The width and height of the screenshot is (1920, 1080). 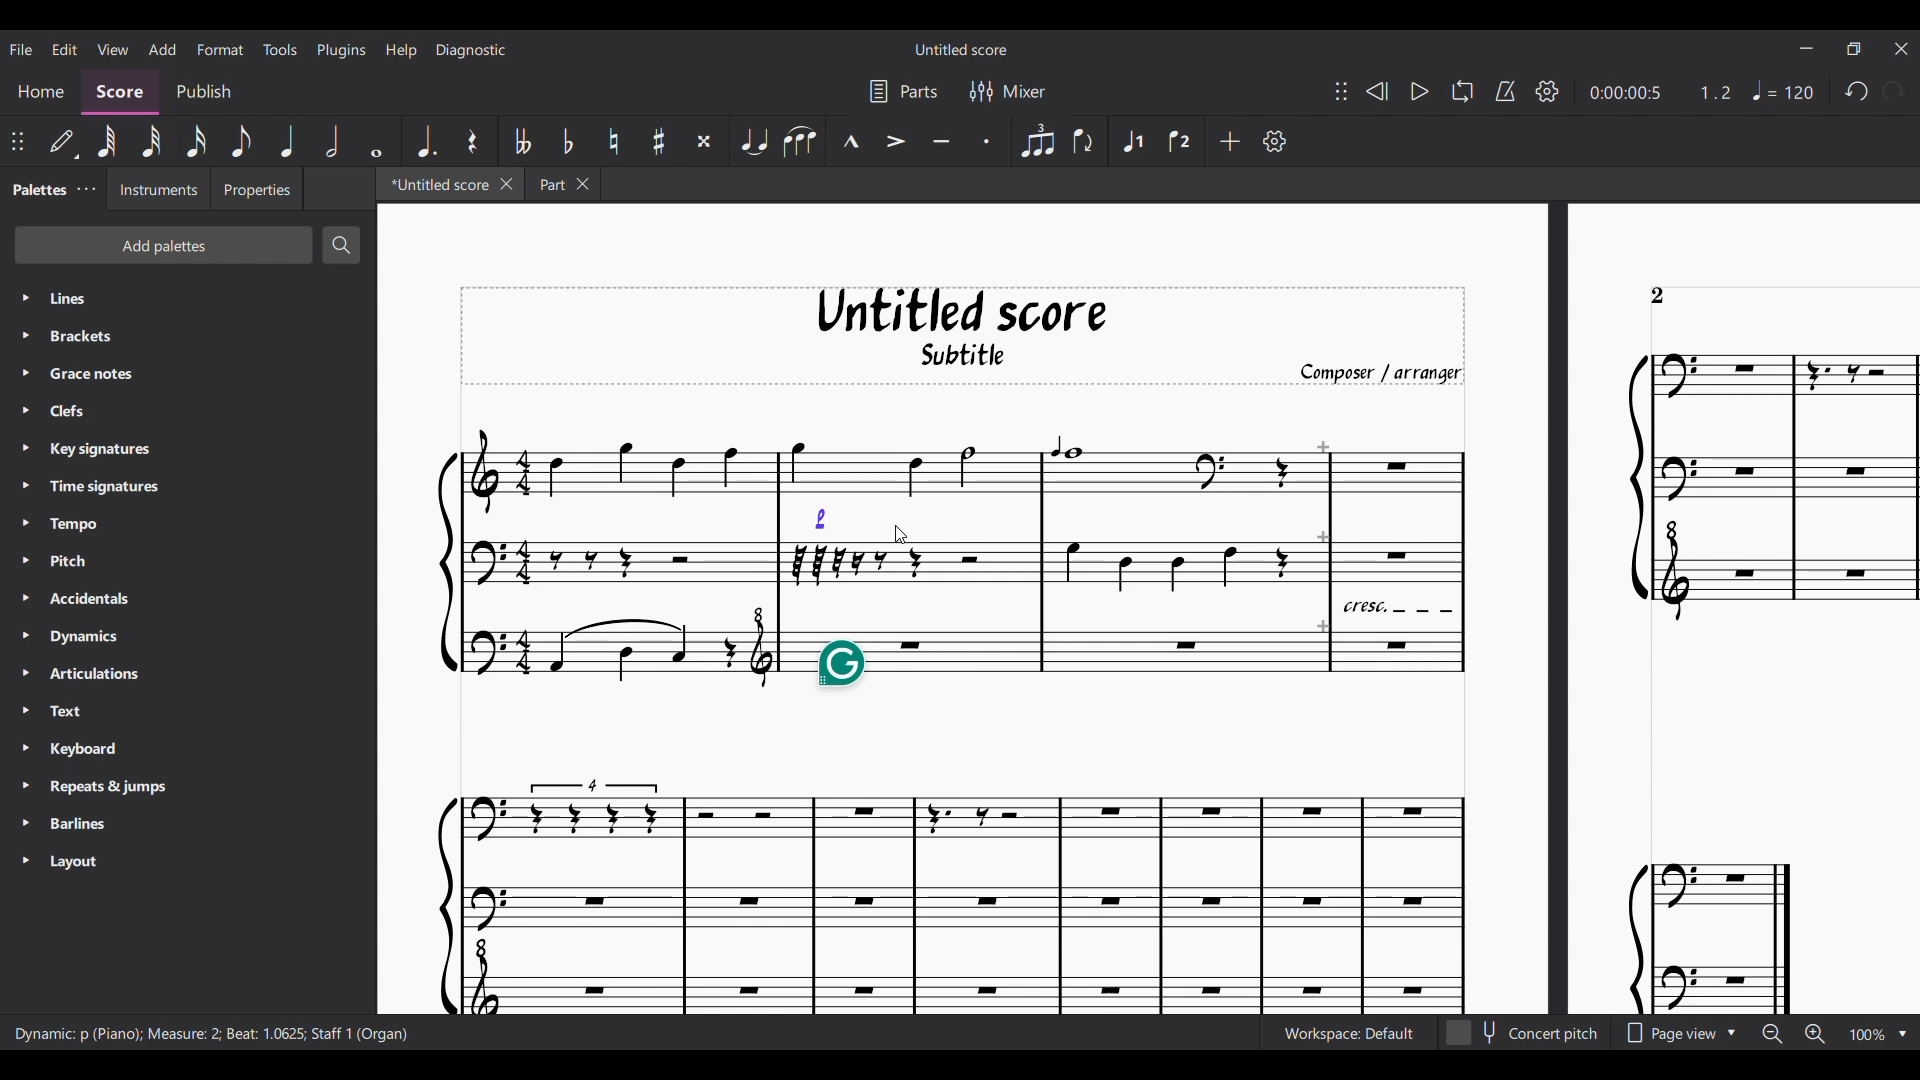 I want to click on Tie, so click(x=753, y=141).